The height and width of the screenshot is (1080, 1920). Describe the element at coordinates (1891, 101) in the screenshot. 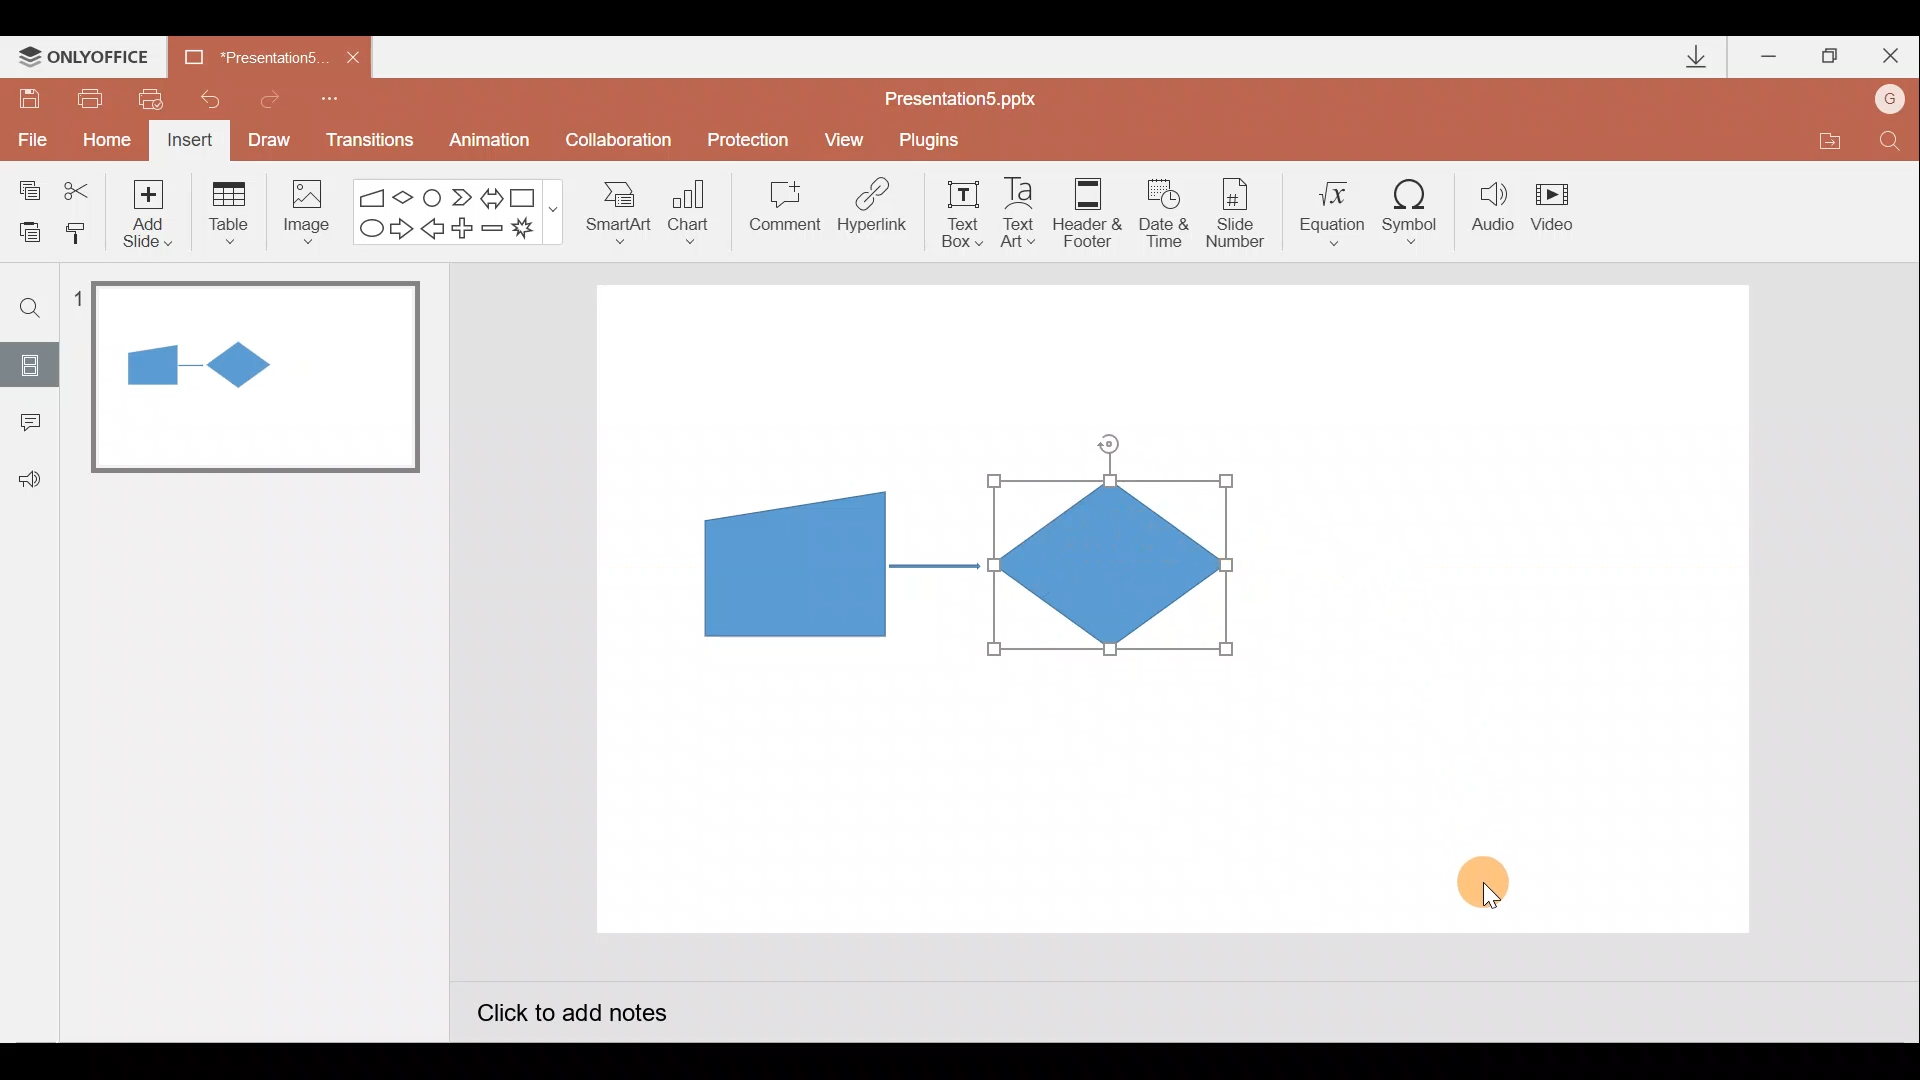

I see `Account name` at that location.